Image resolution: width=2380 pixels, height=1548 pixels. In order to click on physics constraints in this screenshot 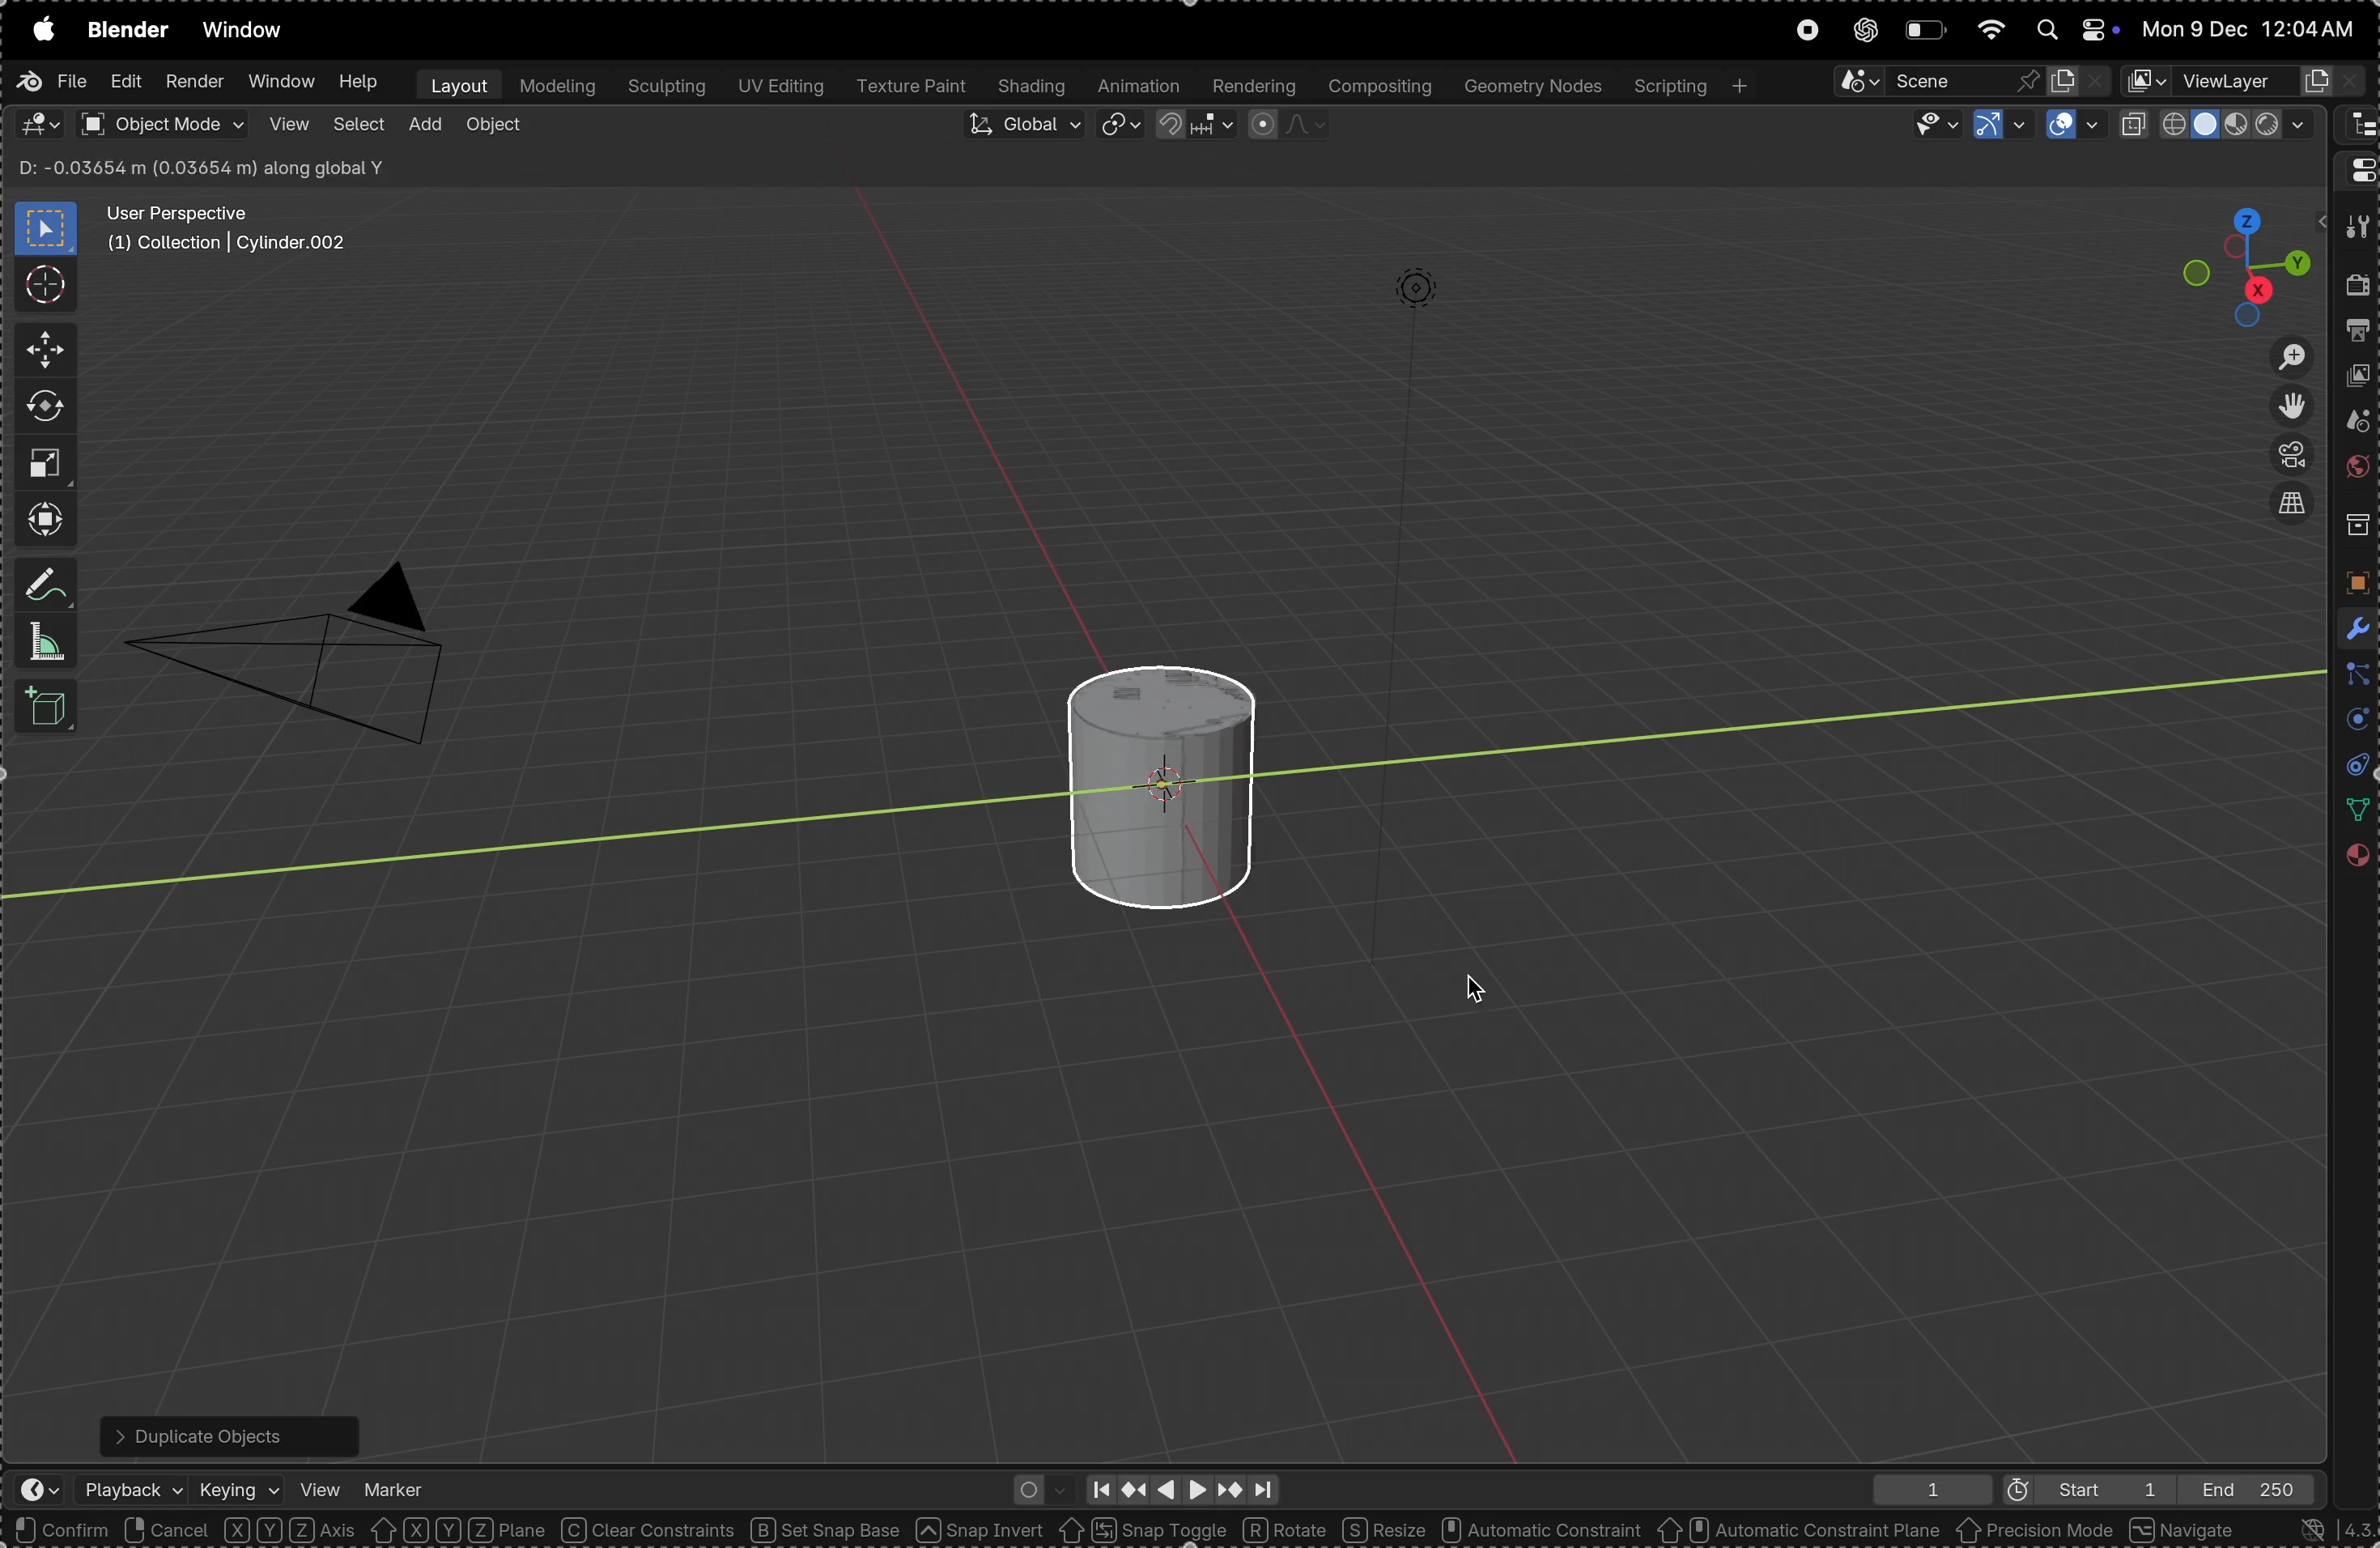, I will do `click(2350, 767)`.